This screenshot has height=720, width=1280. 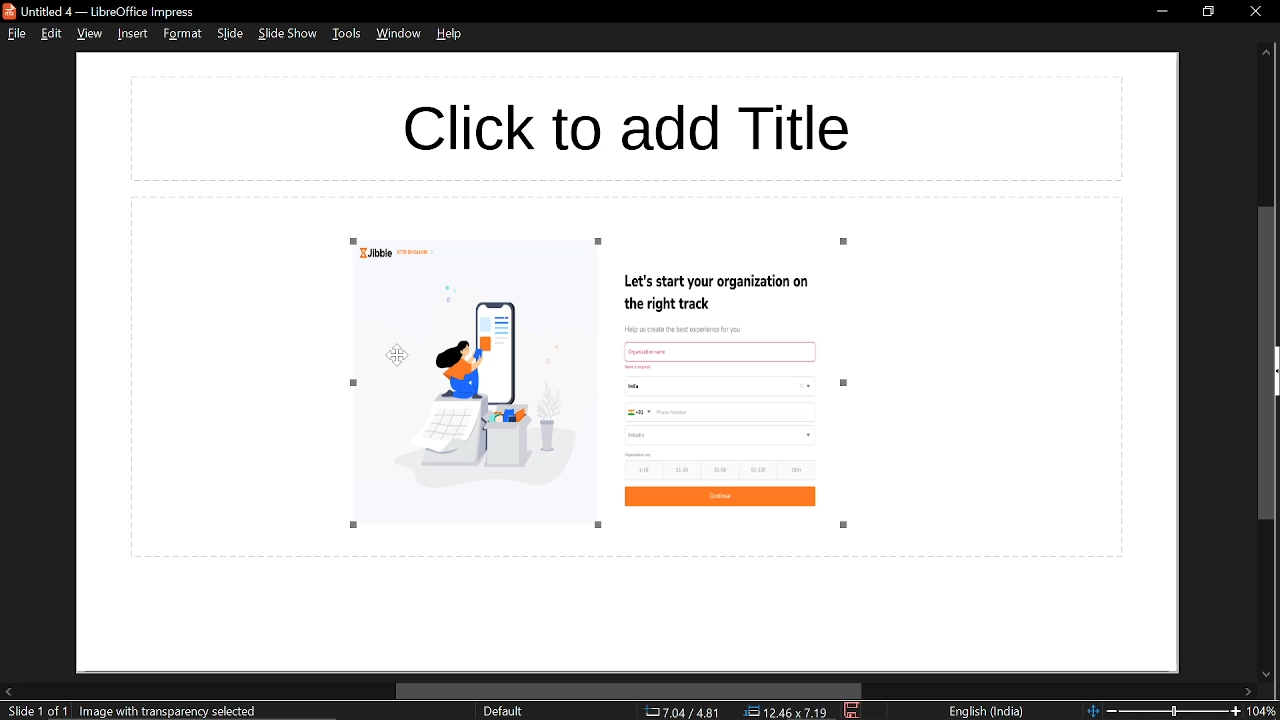 What do you see at coordinates (502, 712) in the screenshot?
I see `sheet style` at bounding box center [502, 712].